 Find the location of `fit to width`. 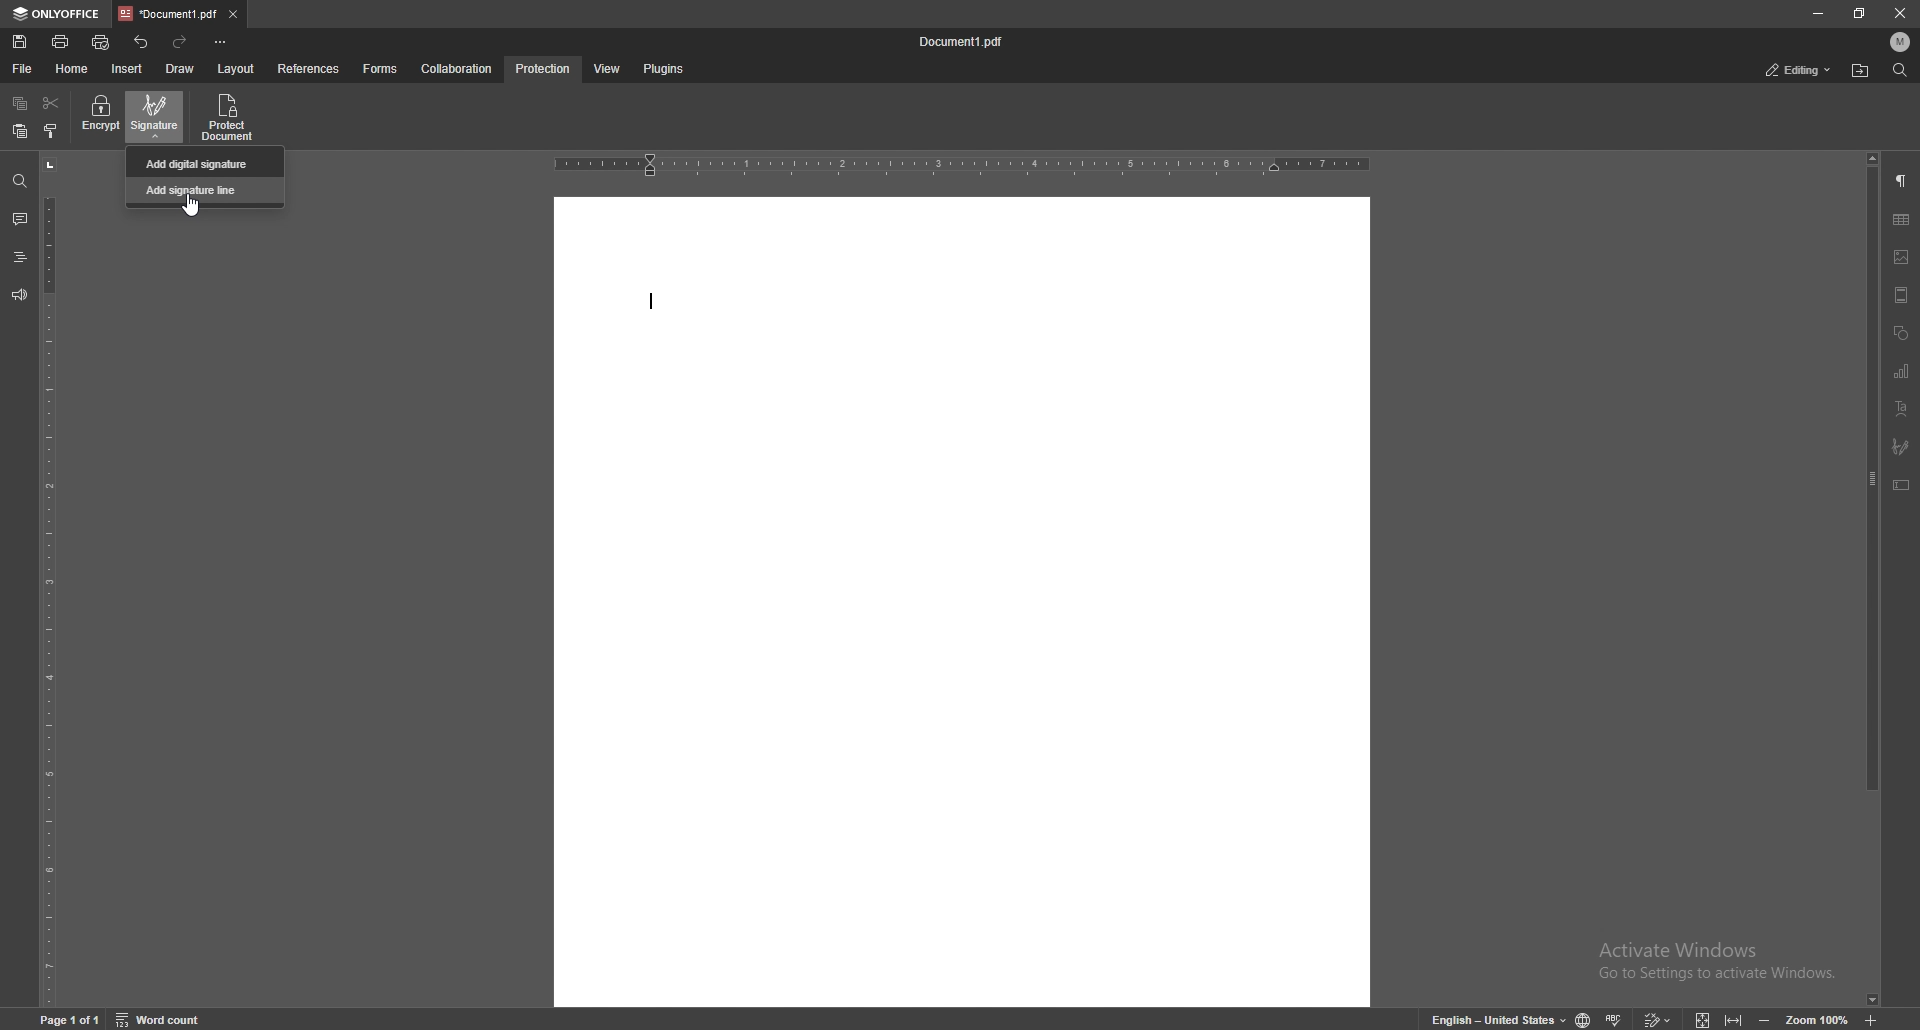

fit to width is located at coordinates (1736, 1016).